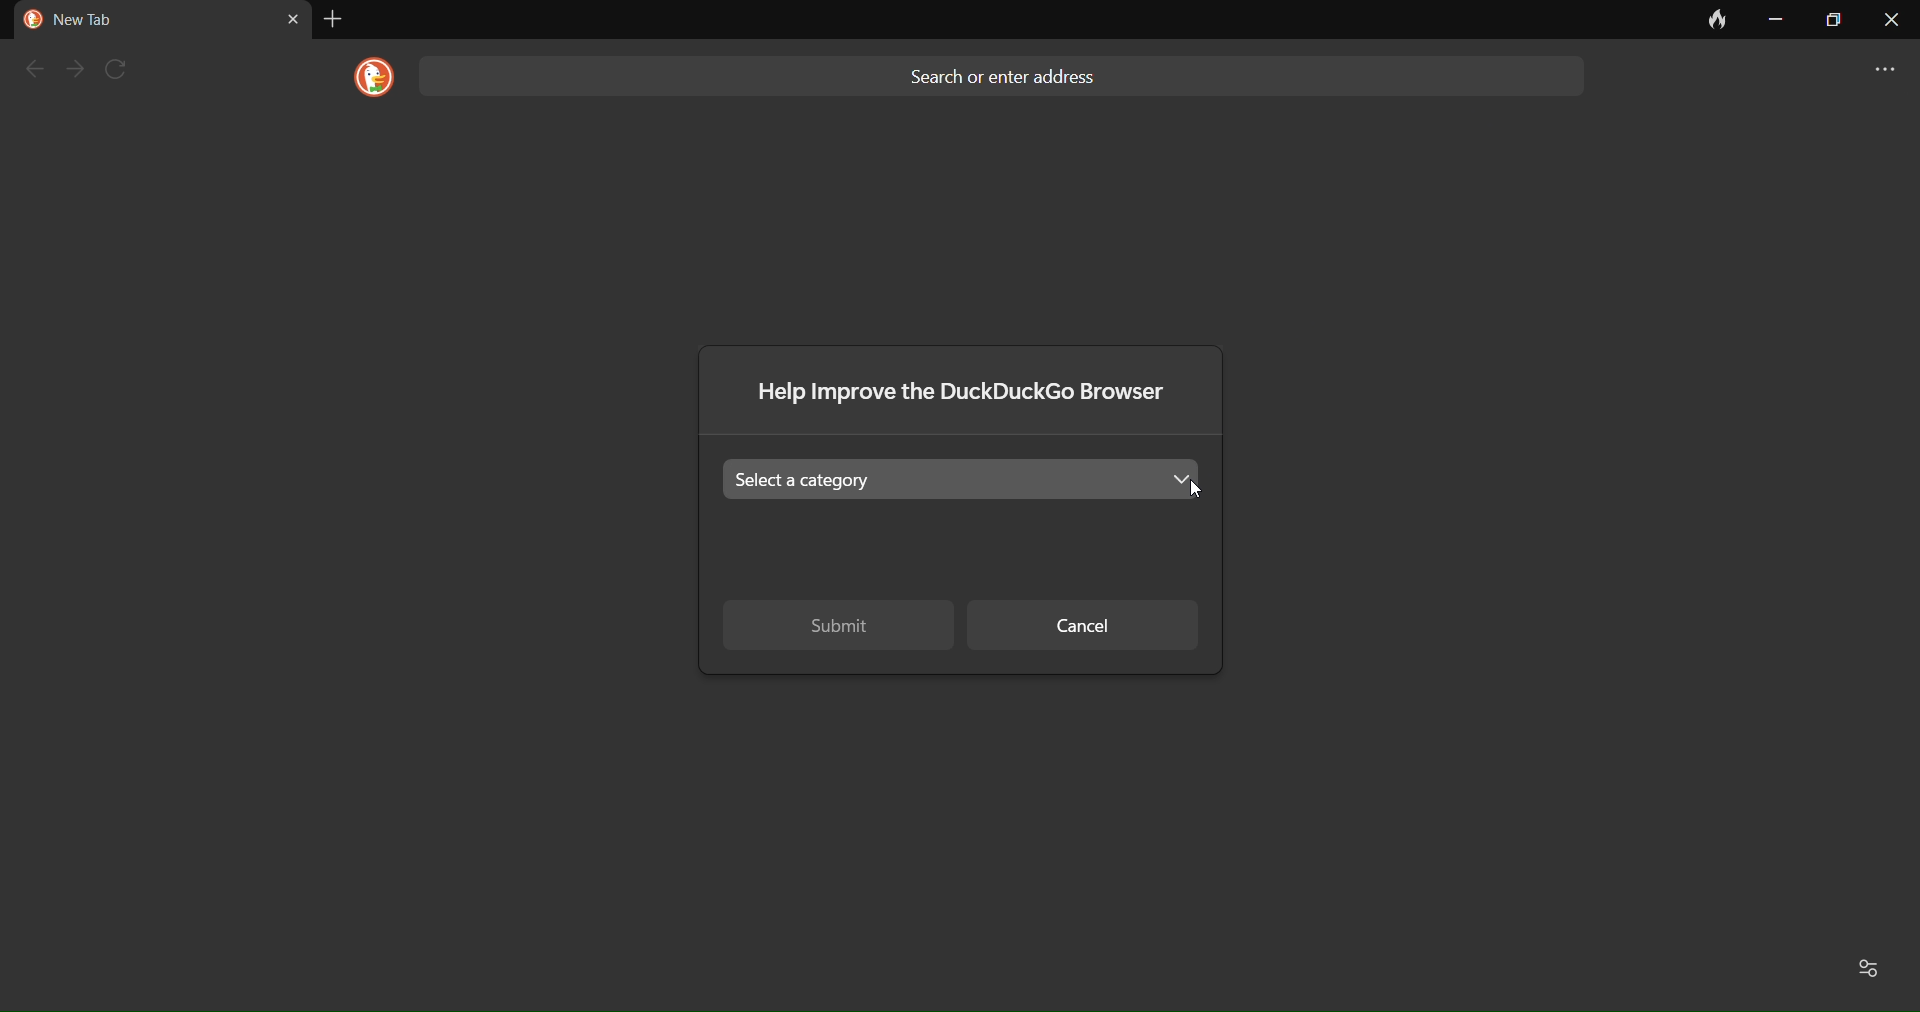  I want to click on Search or enter address, so click(1009, 72).